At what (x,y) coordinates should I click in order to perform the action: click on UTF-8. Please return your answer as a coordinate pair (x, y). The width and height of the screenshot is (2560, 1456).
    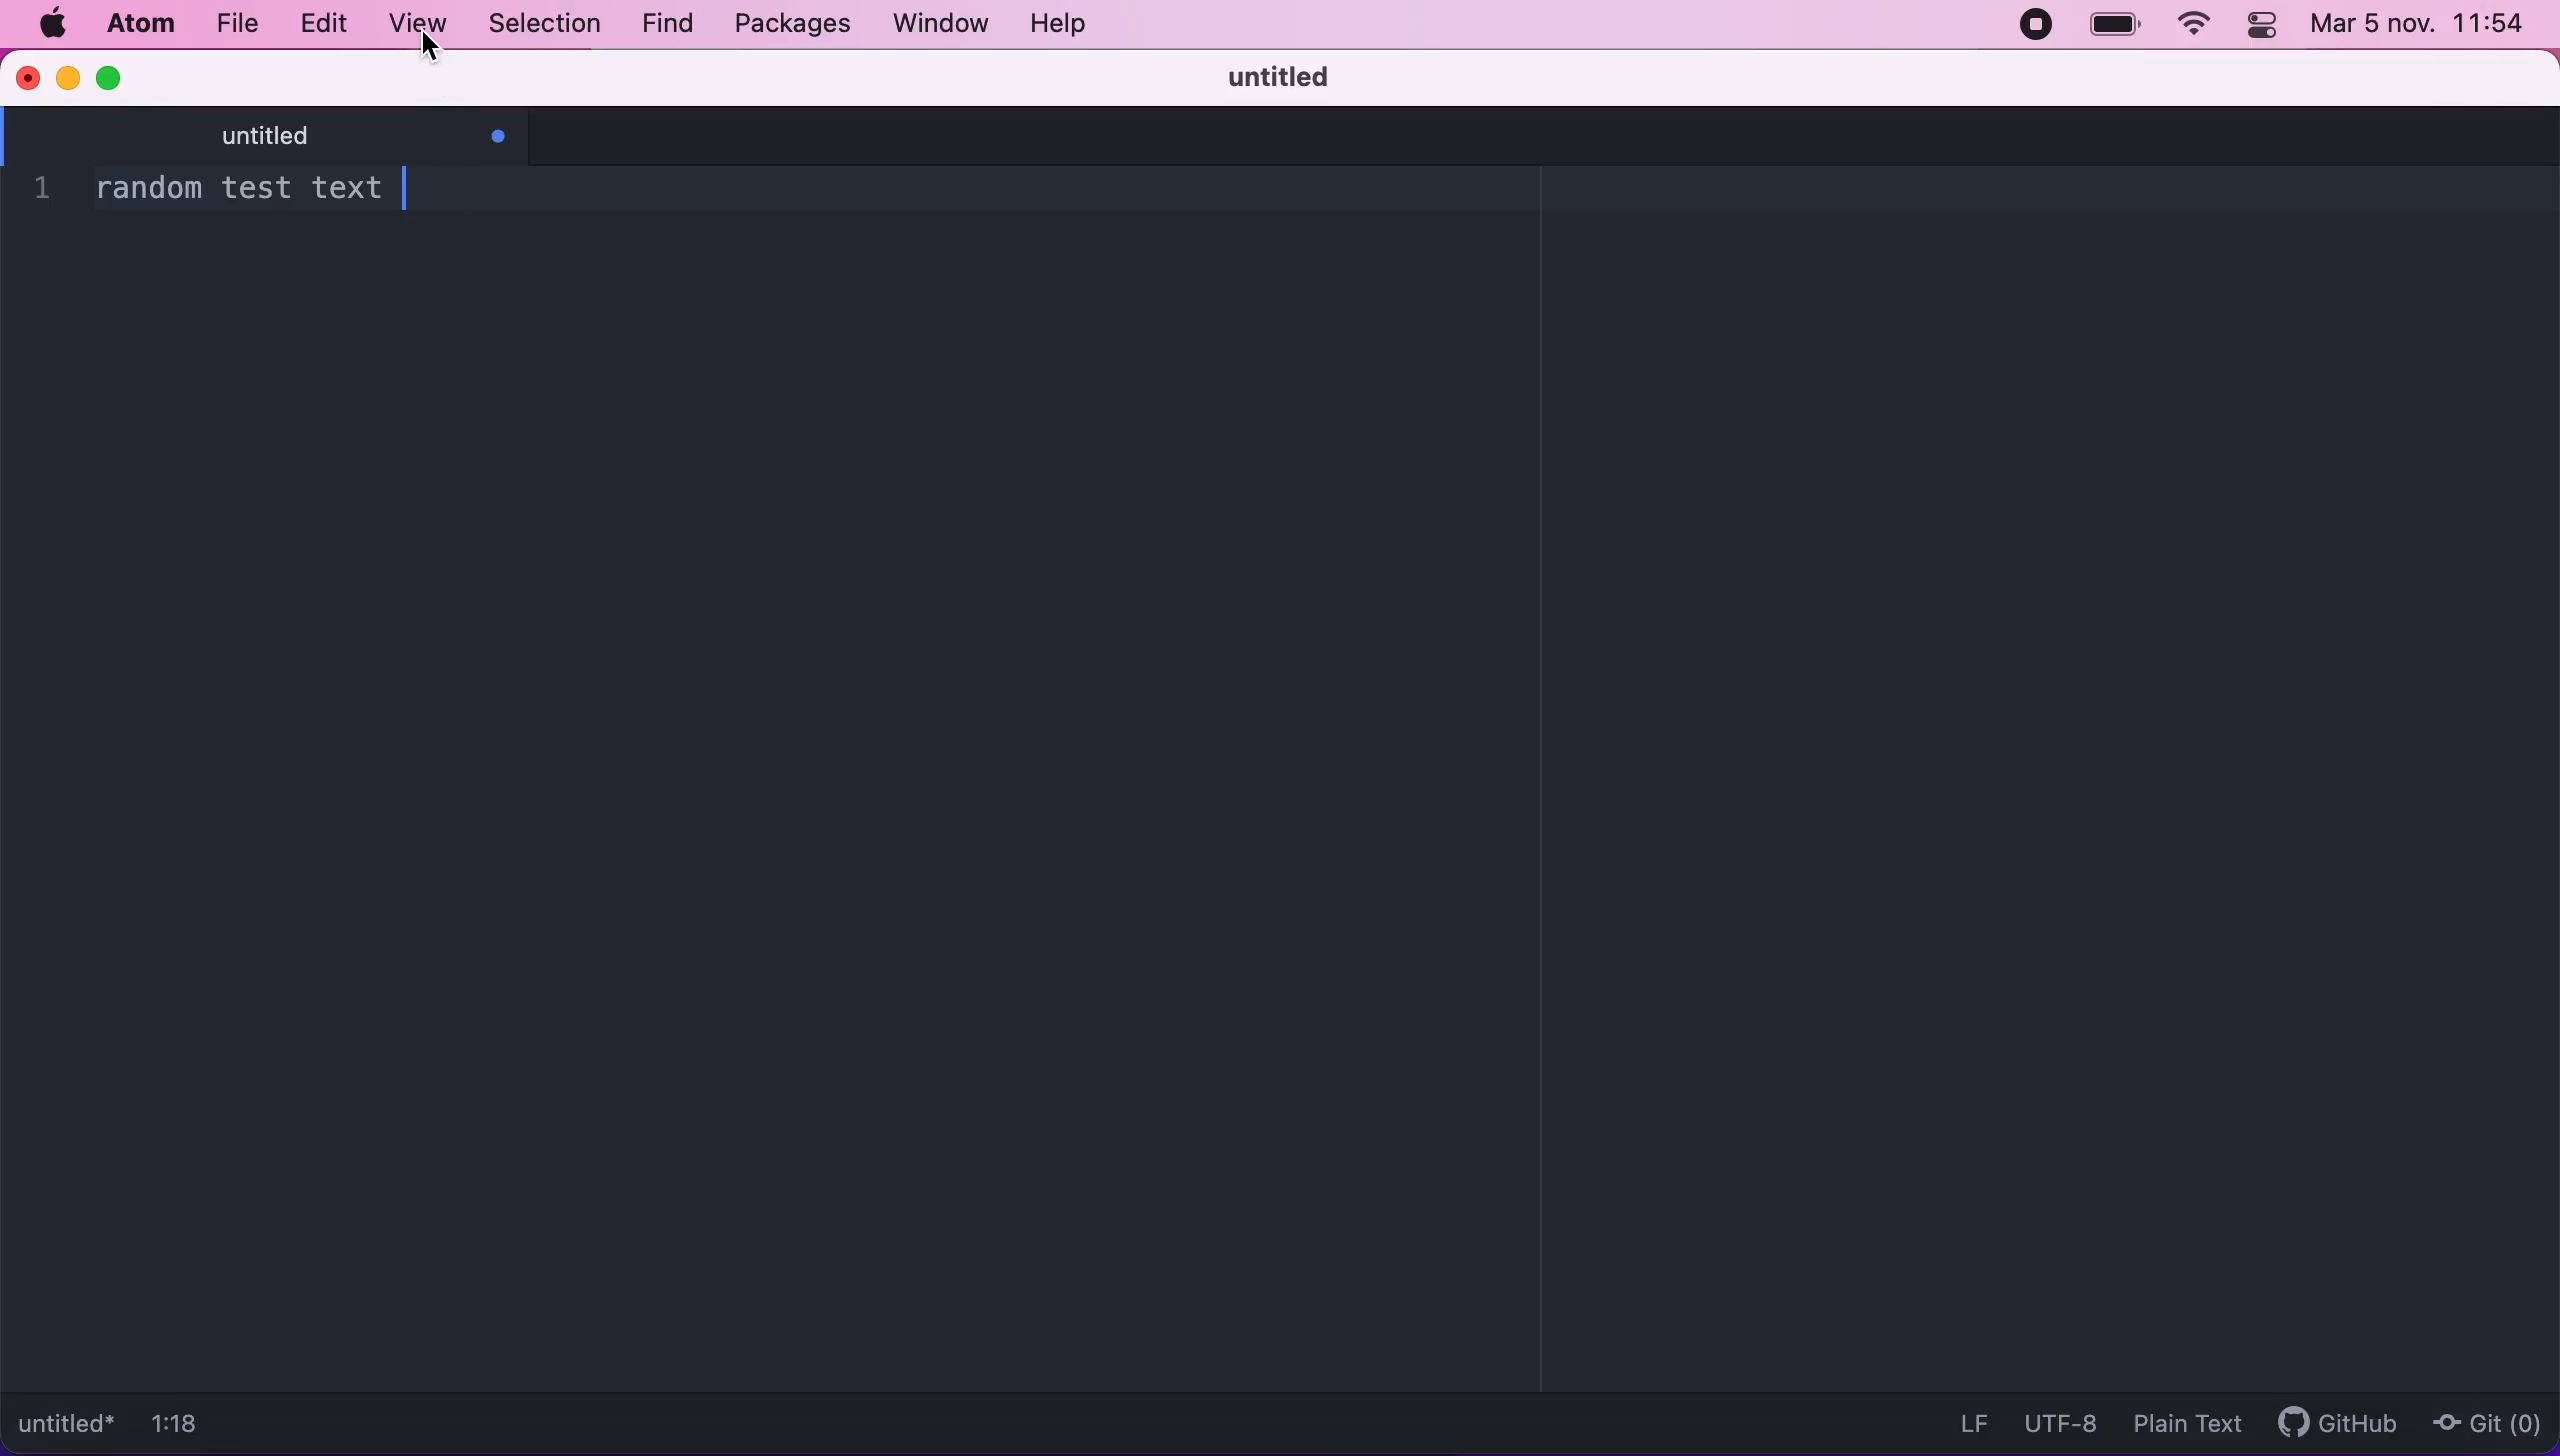
    Looking at the image, I should click on (2055, 1419).